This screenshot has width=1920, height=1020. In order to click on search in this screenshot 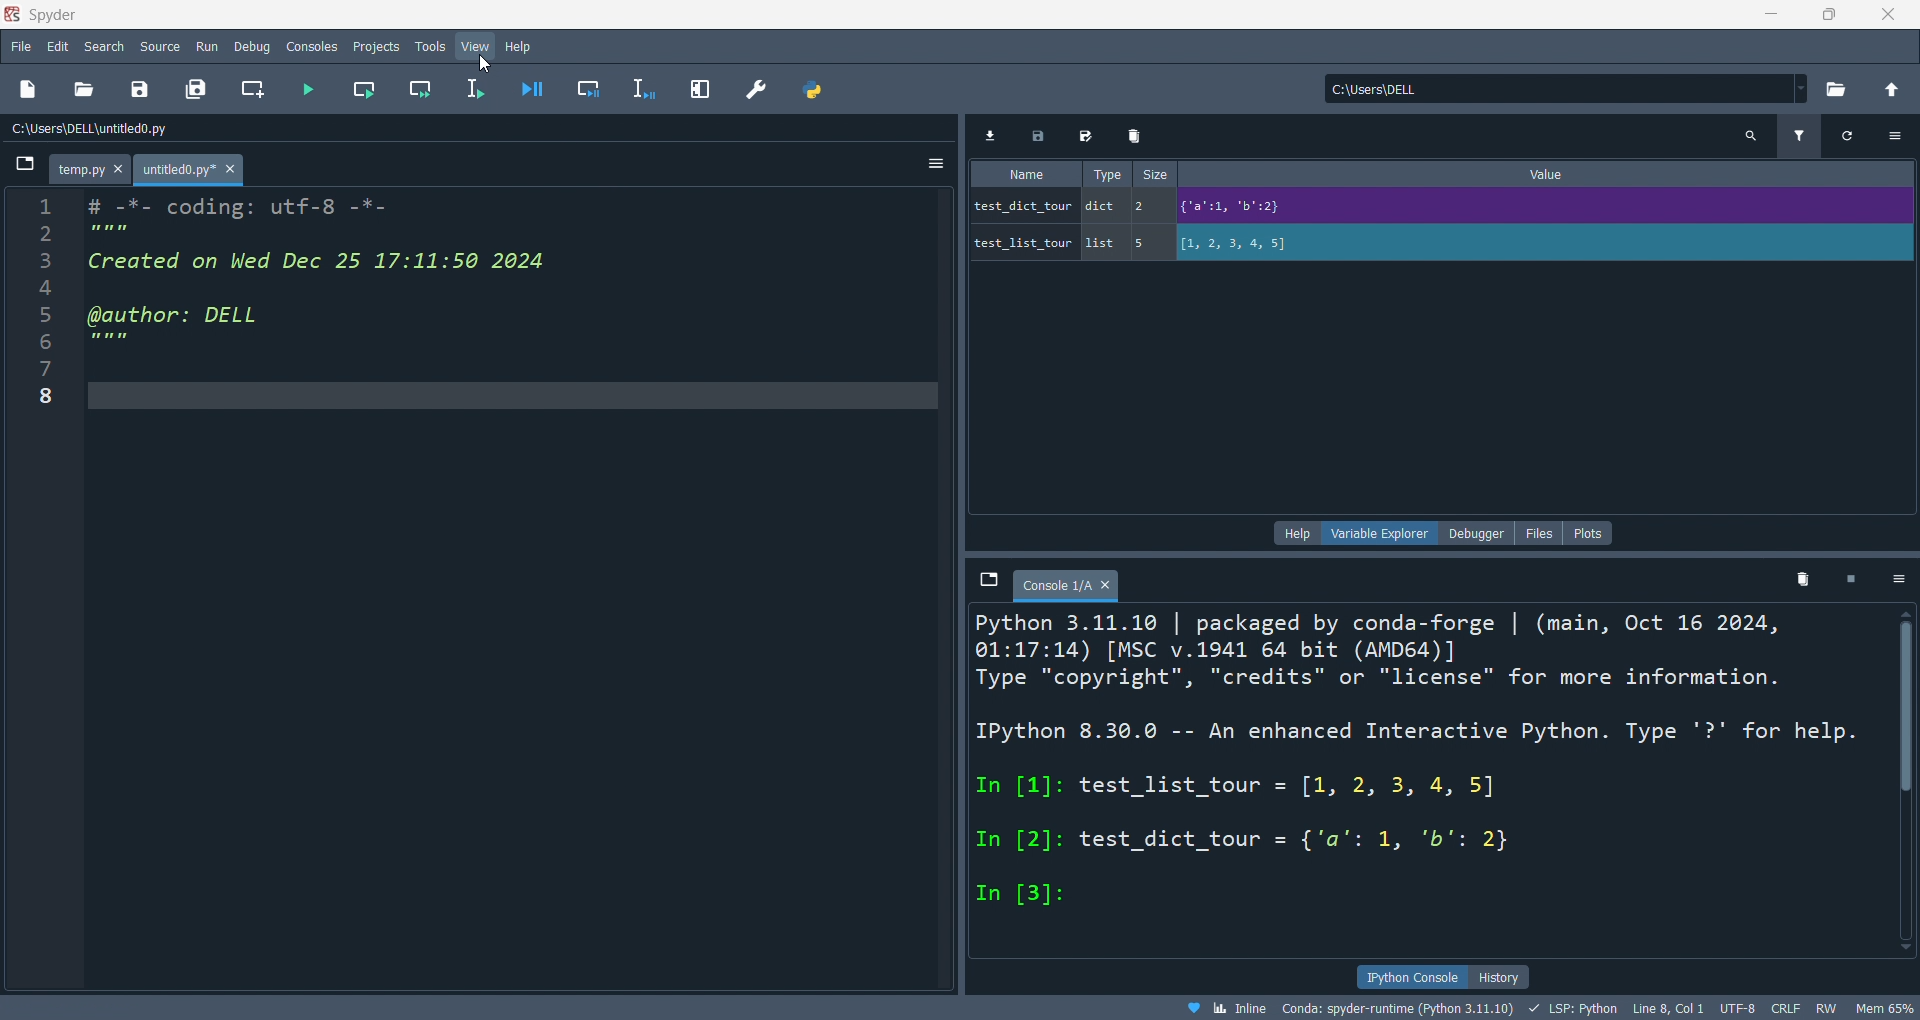, I will do `click(1752, 138)`.